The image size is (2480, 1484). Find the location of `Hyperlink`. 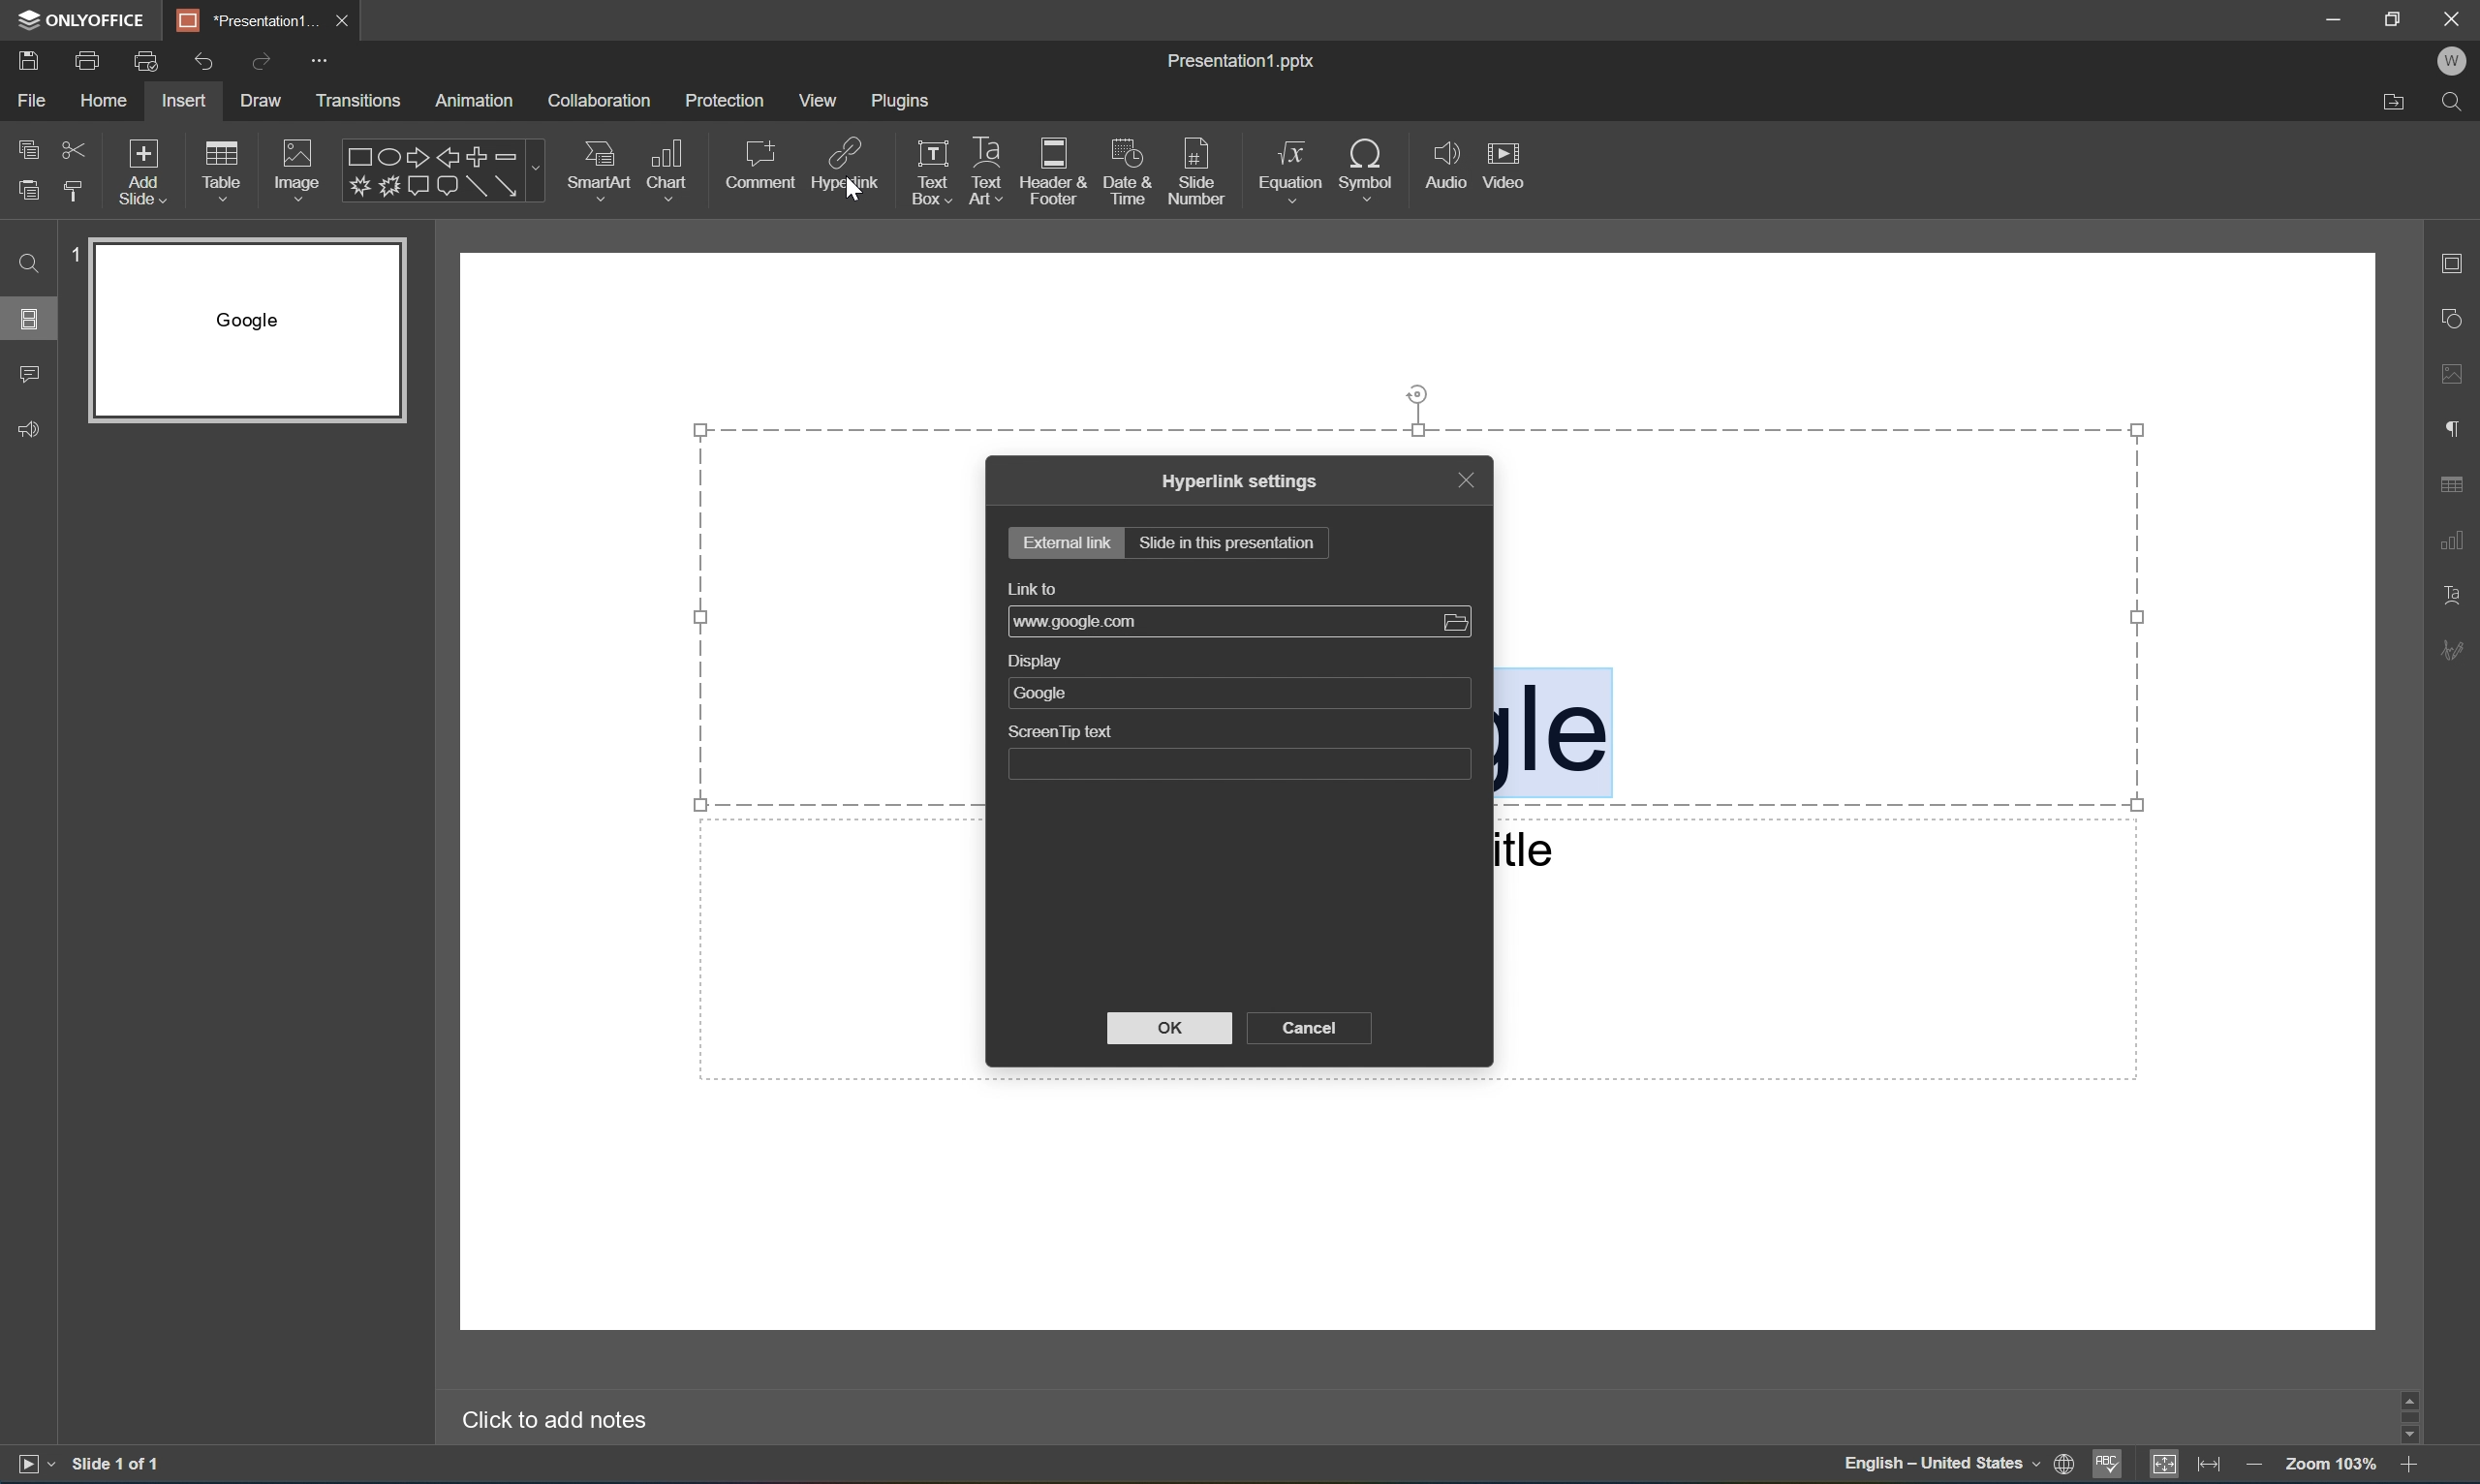

Hyperlink is located at coordinates (842, 168).